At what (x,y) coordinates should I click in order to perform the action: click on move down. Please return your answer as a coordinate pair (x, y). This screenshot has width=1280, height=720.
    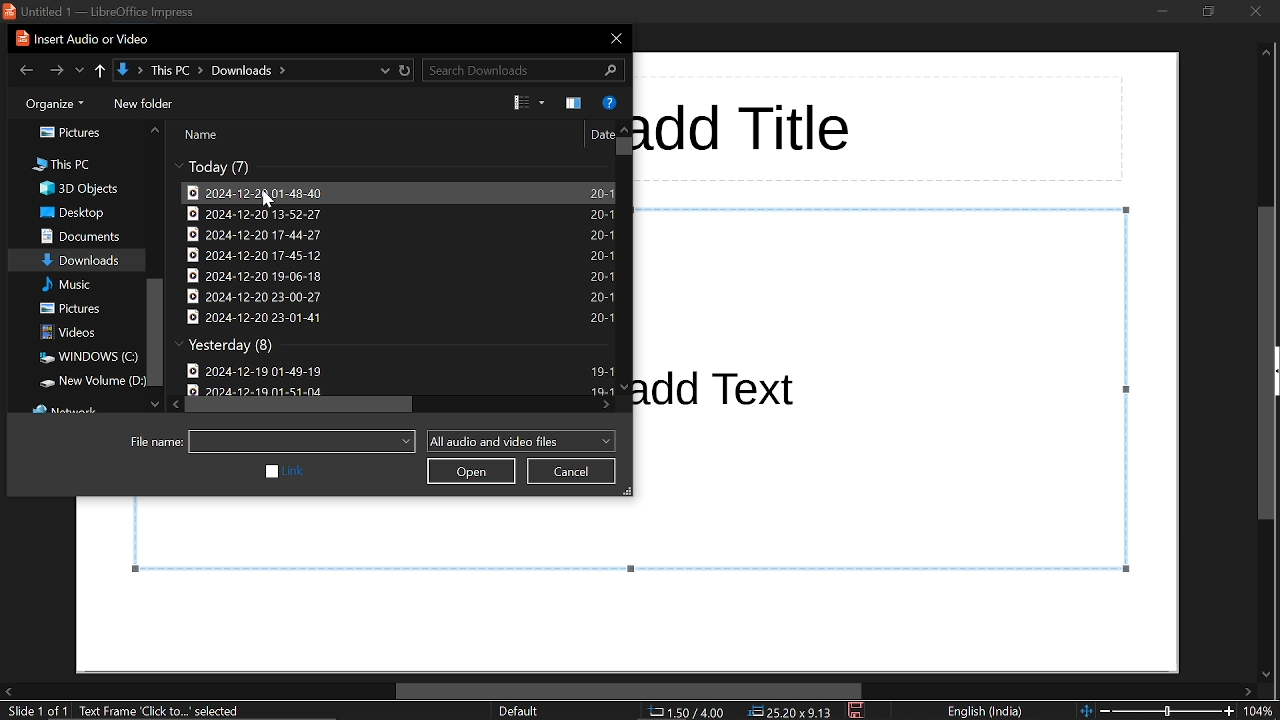
    Looking at the image, I should click on (624, 387).